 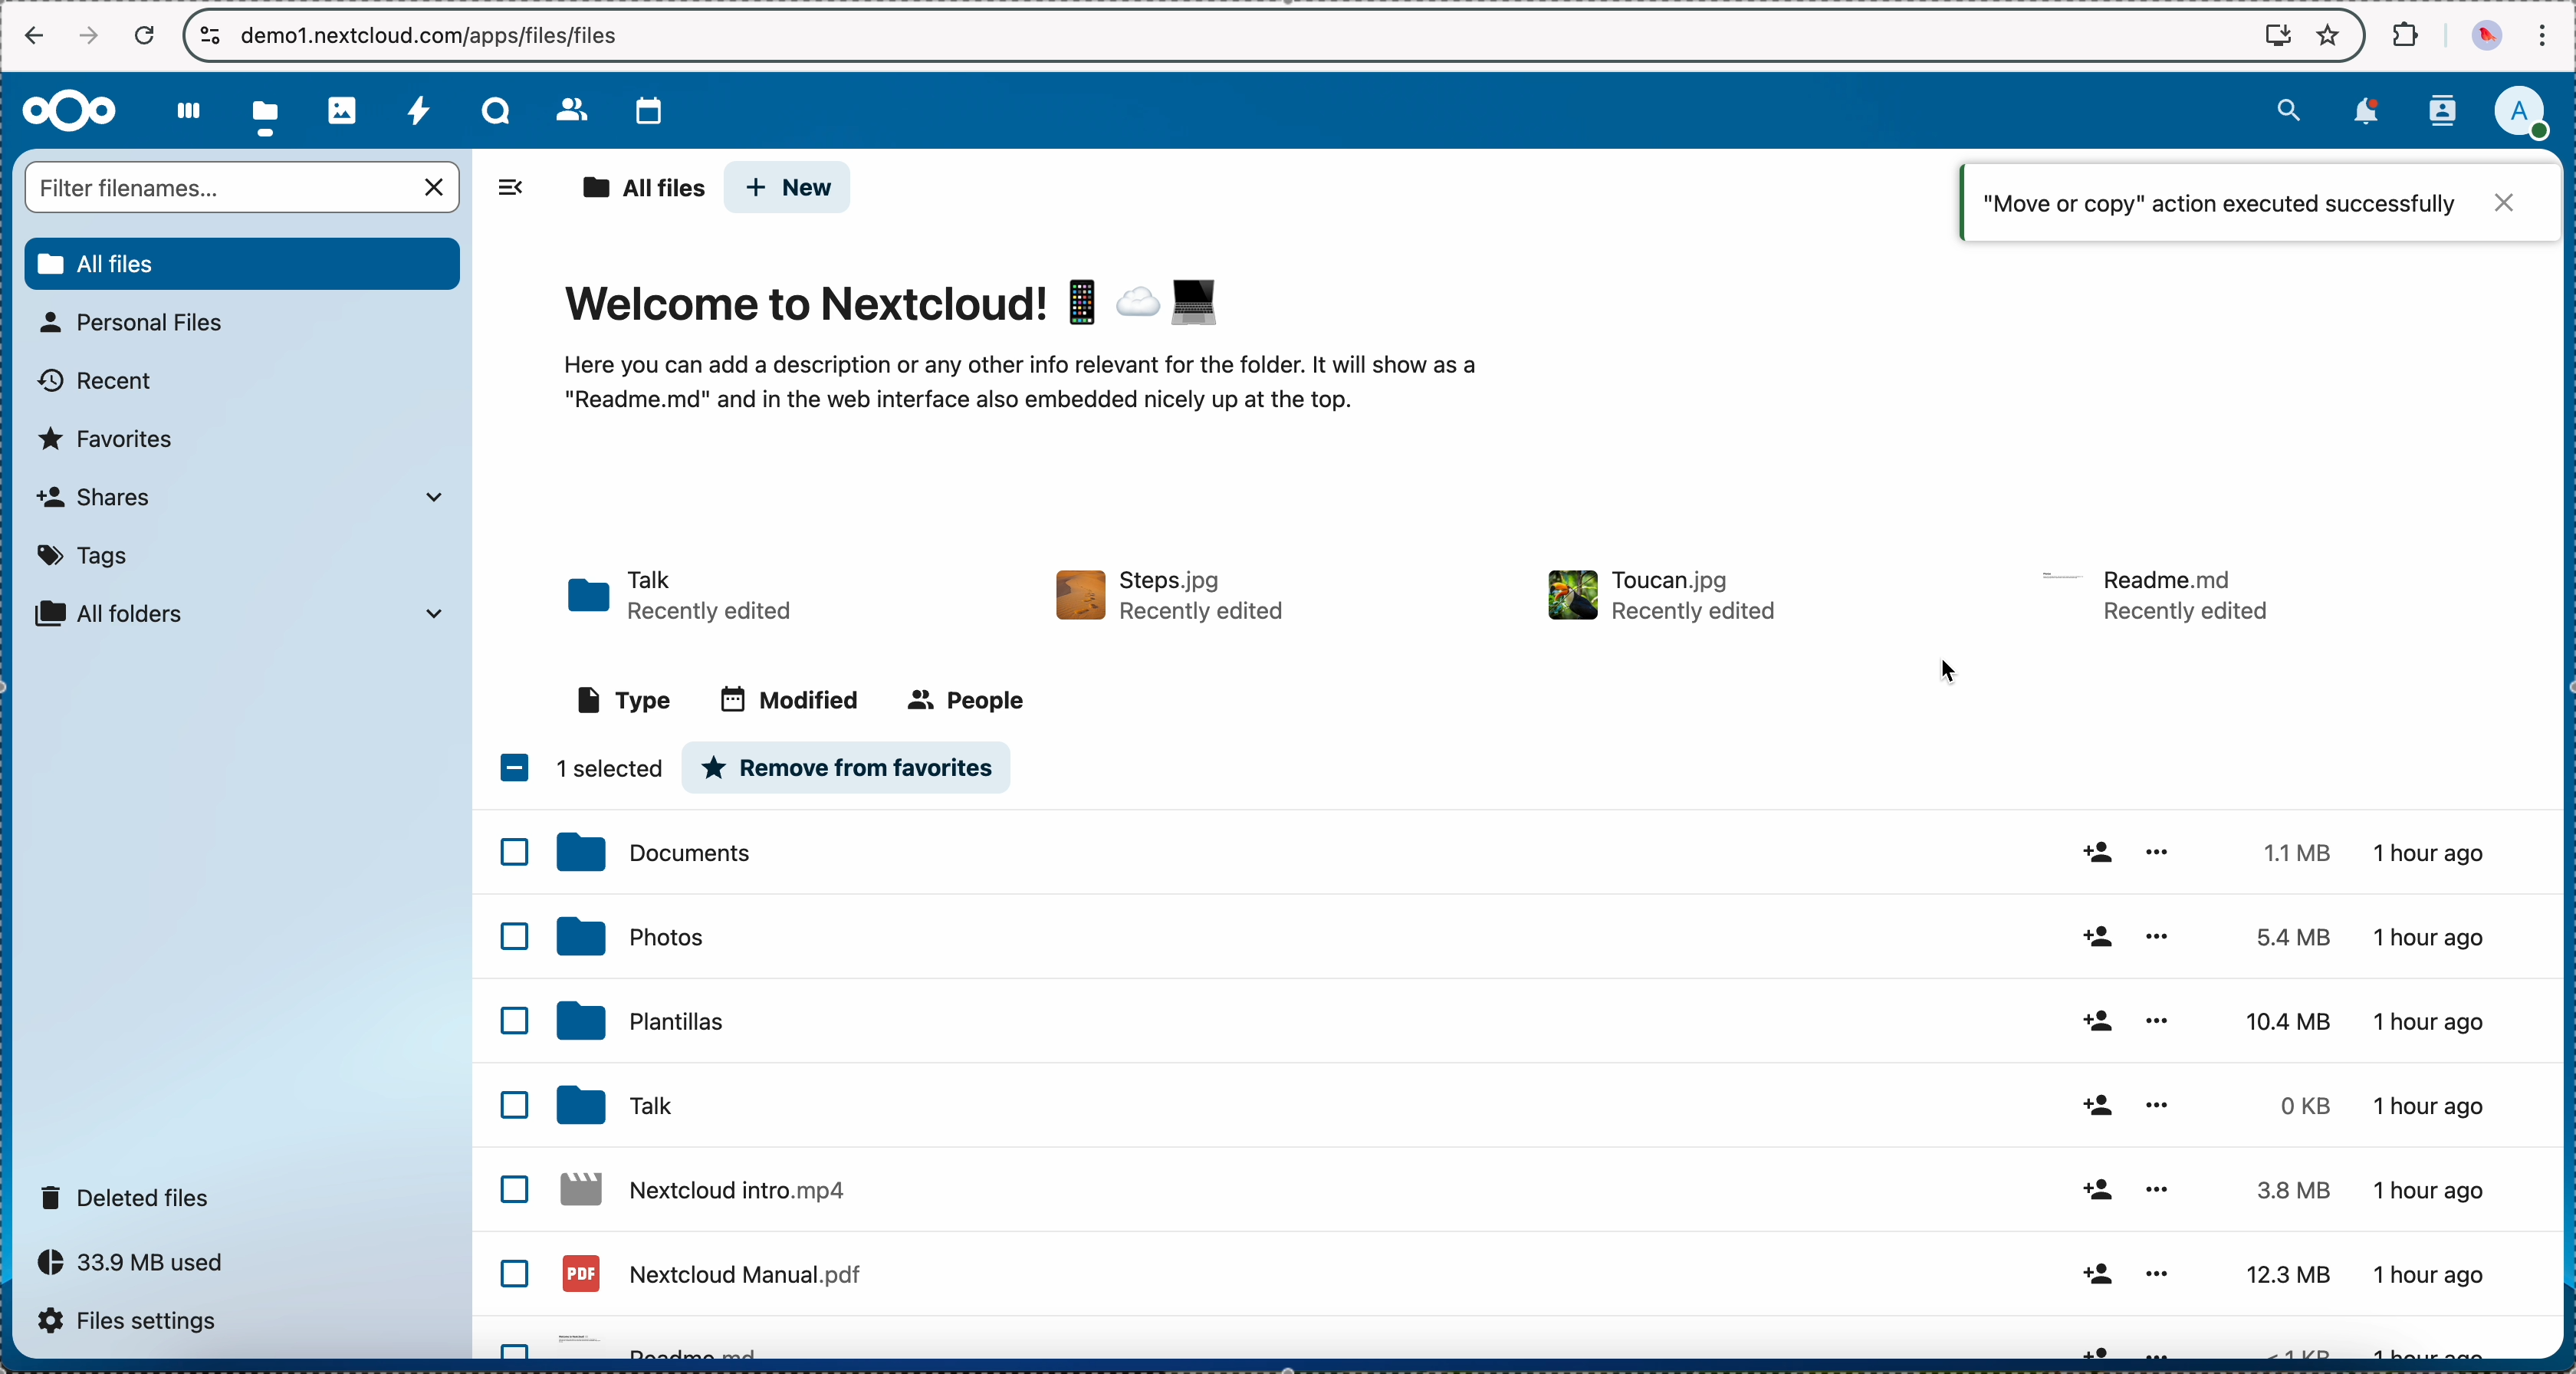 What do you see at coordinates (241, 497) in the screenshot?
I see `shares` at bounding box center [241, 497].